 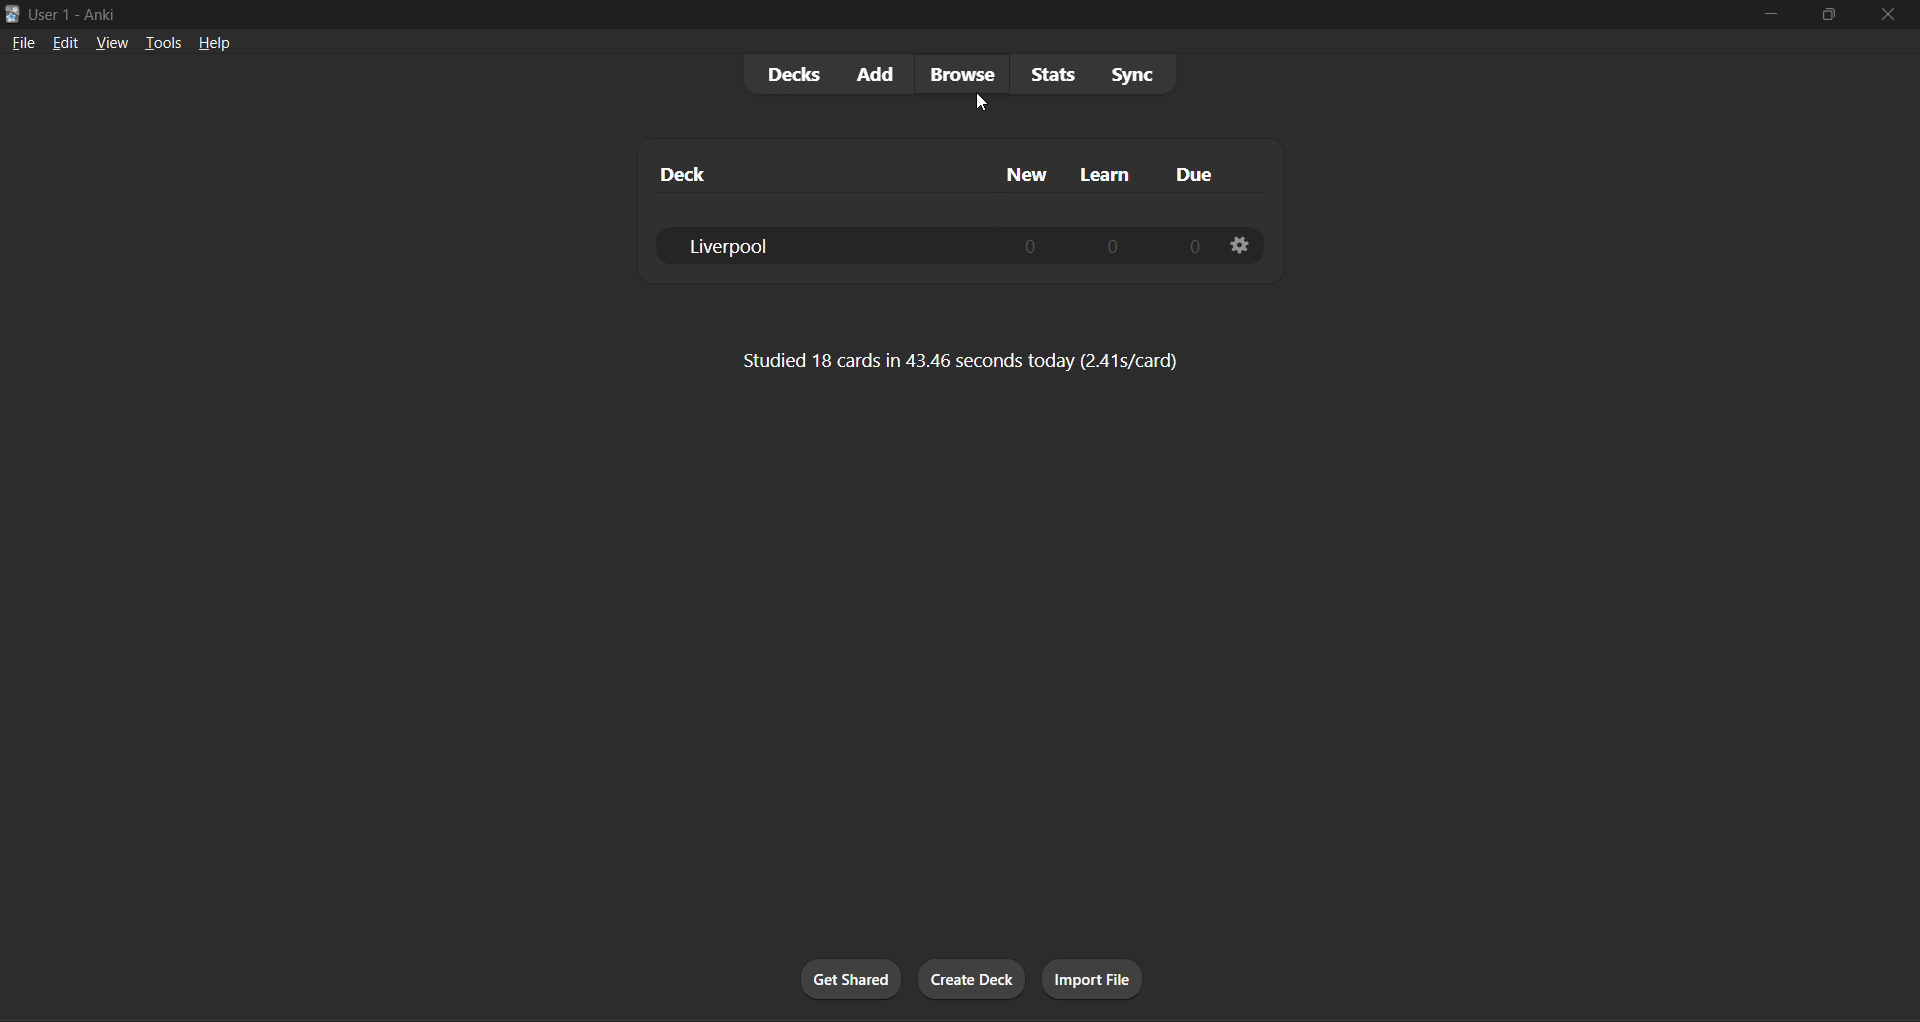 I want to click on deck column, so click(x=804, y=172).